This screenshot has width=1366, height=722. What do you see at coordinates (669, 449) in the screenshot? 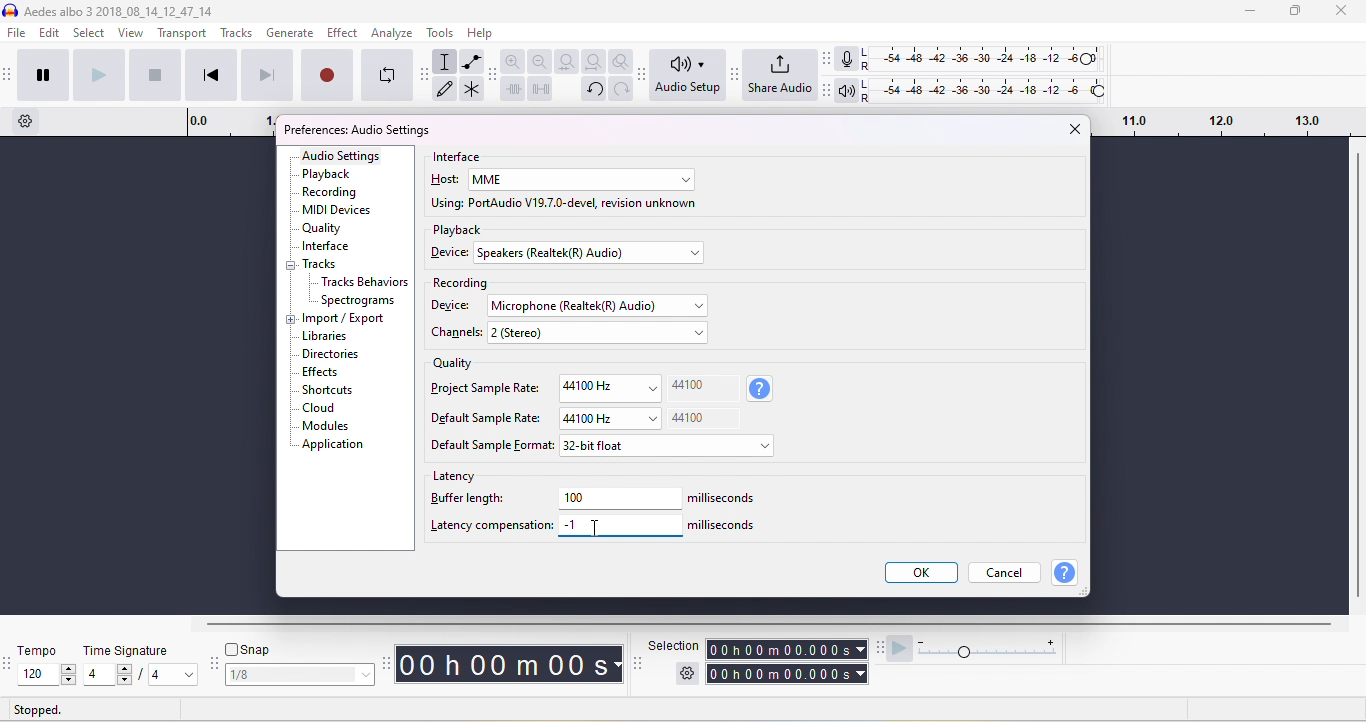
I see `select default sample format` at bounding box center [669, 449].